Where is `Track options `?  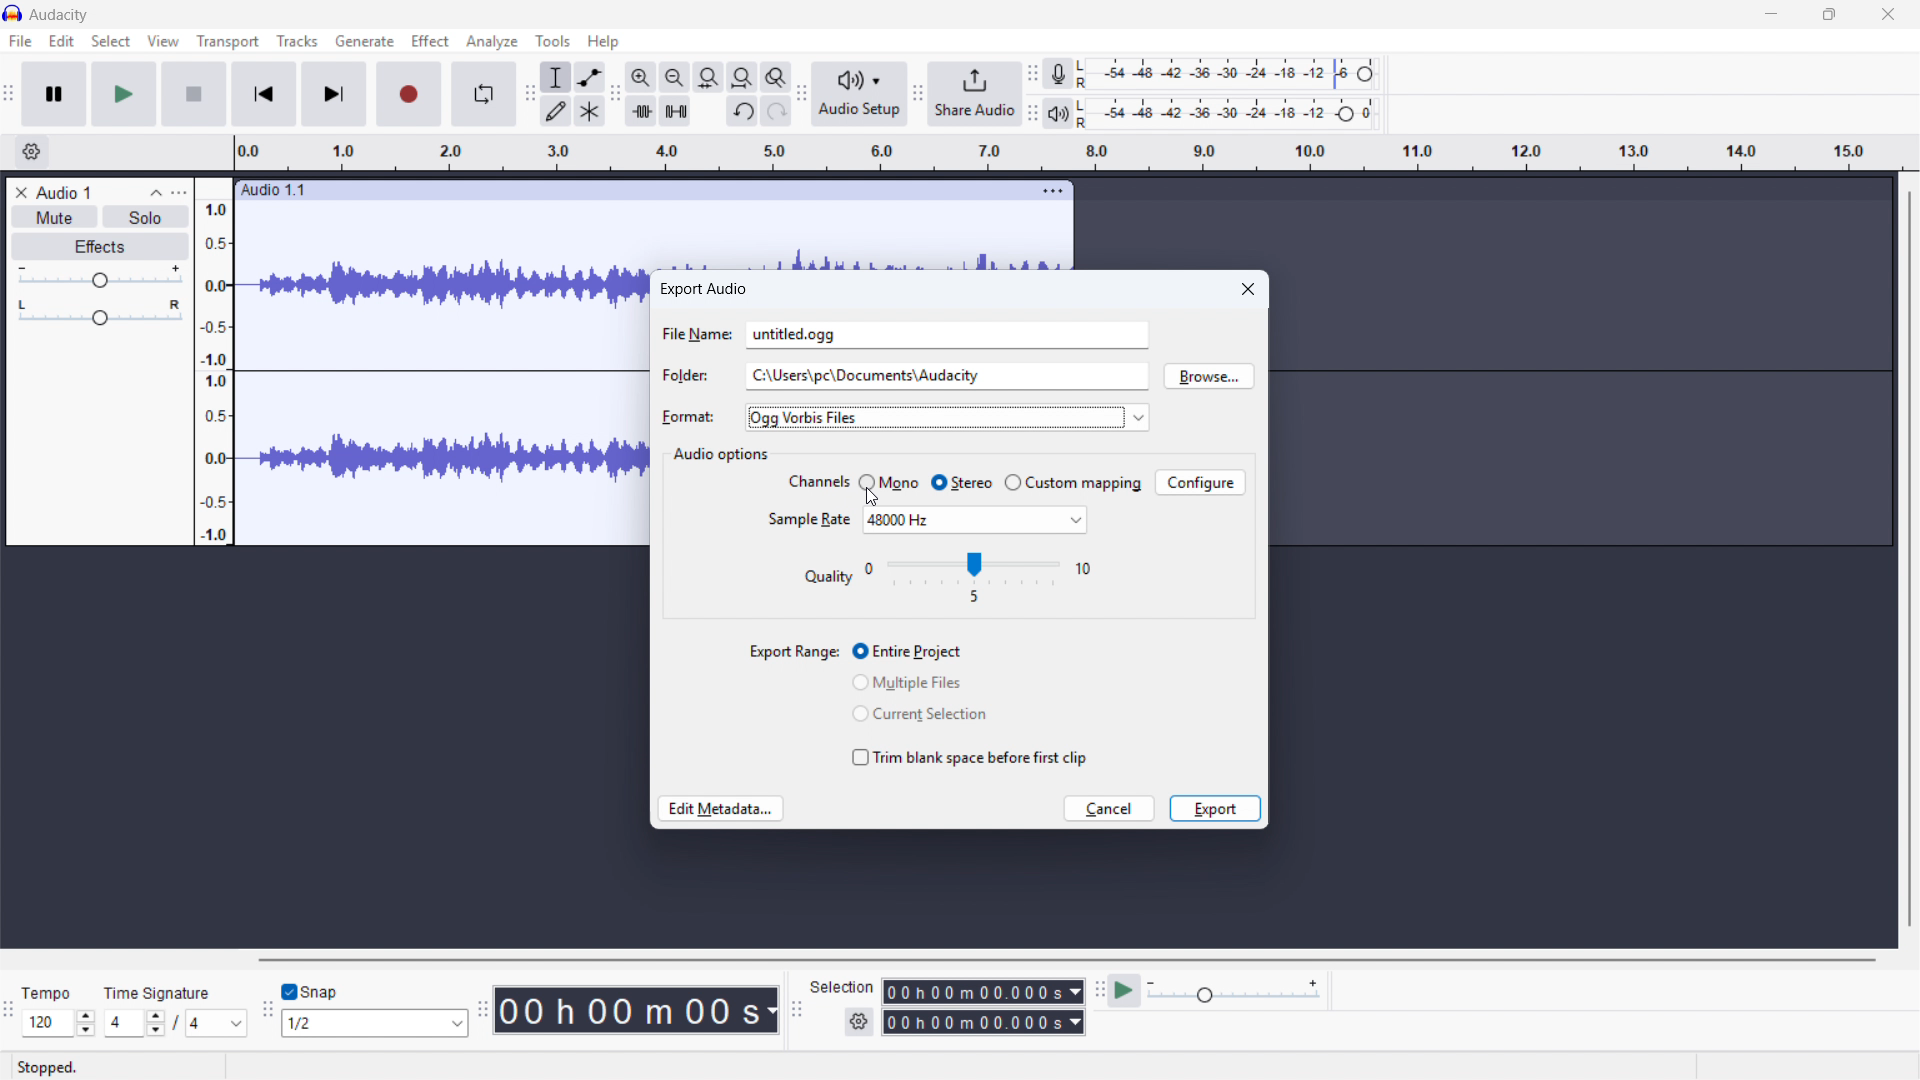 Track options  is located at coordinates (1052, 190).